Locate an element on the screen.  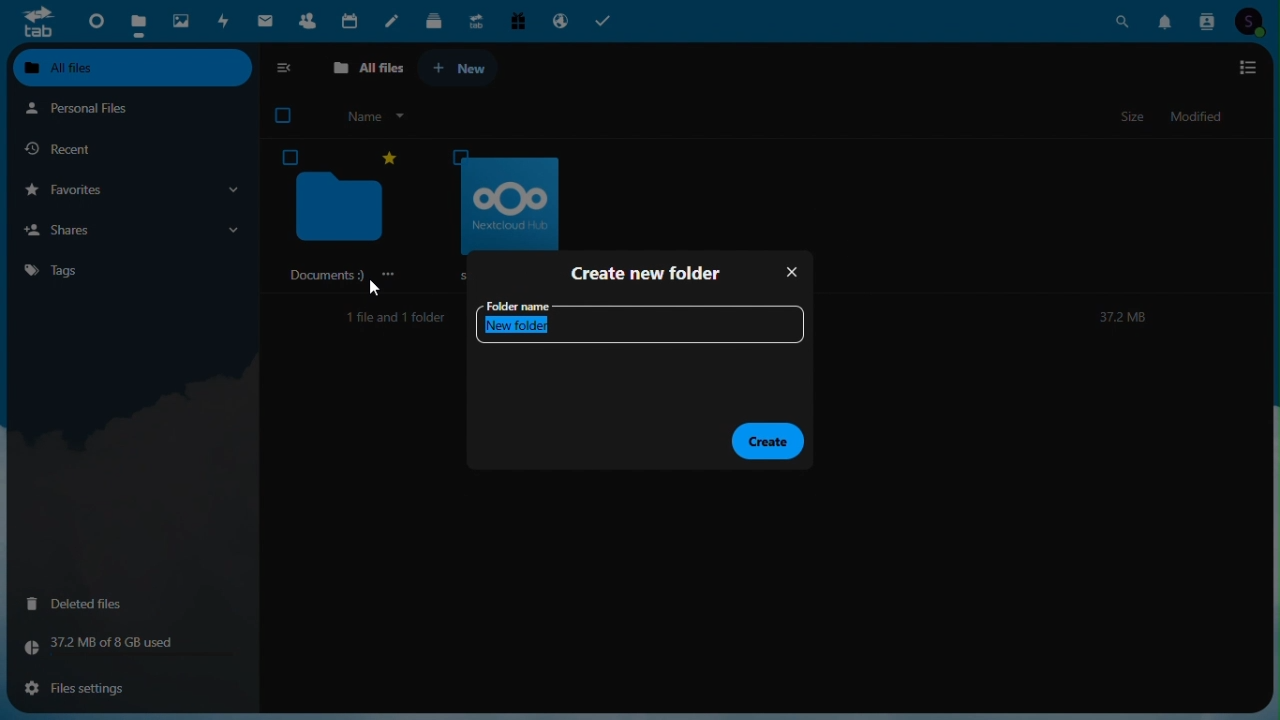
collapse side bar is located at coordinates (287, 65).